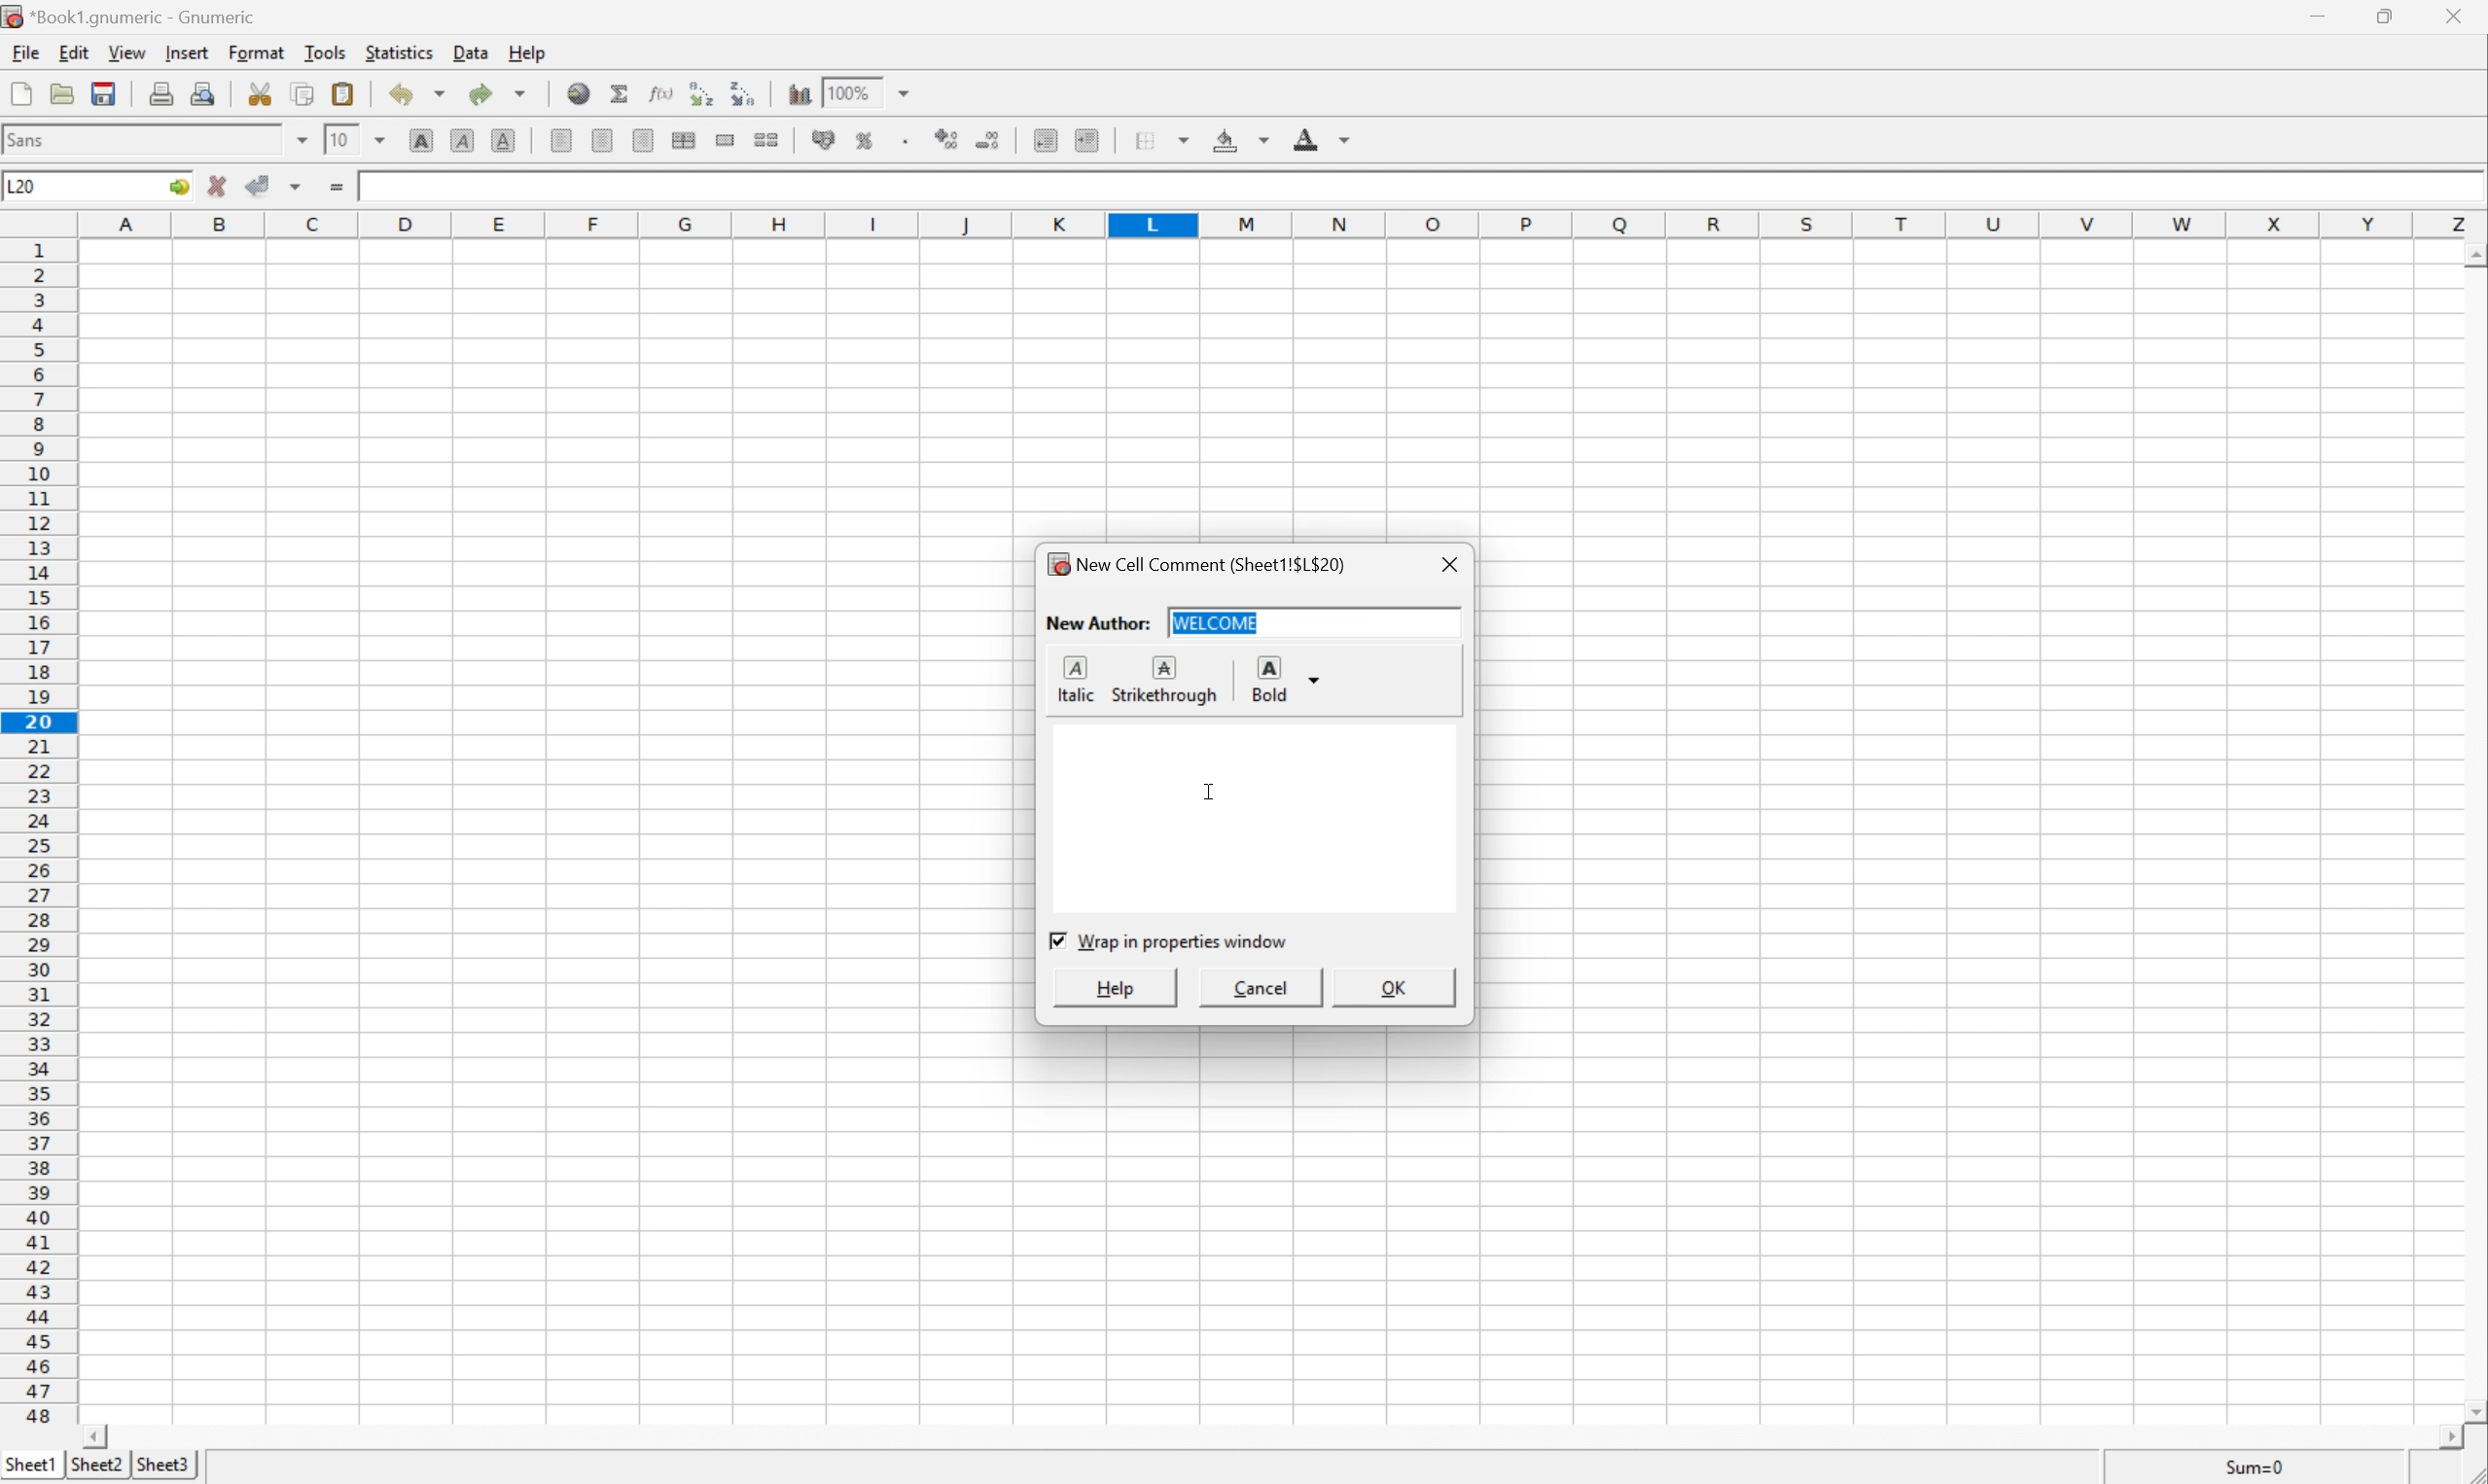 The height and width of the screenshot is (1484, 2488). I want to click on Center Horizontally, so click(604, 141).